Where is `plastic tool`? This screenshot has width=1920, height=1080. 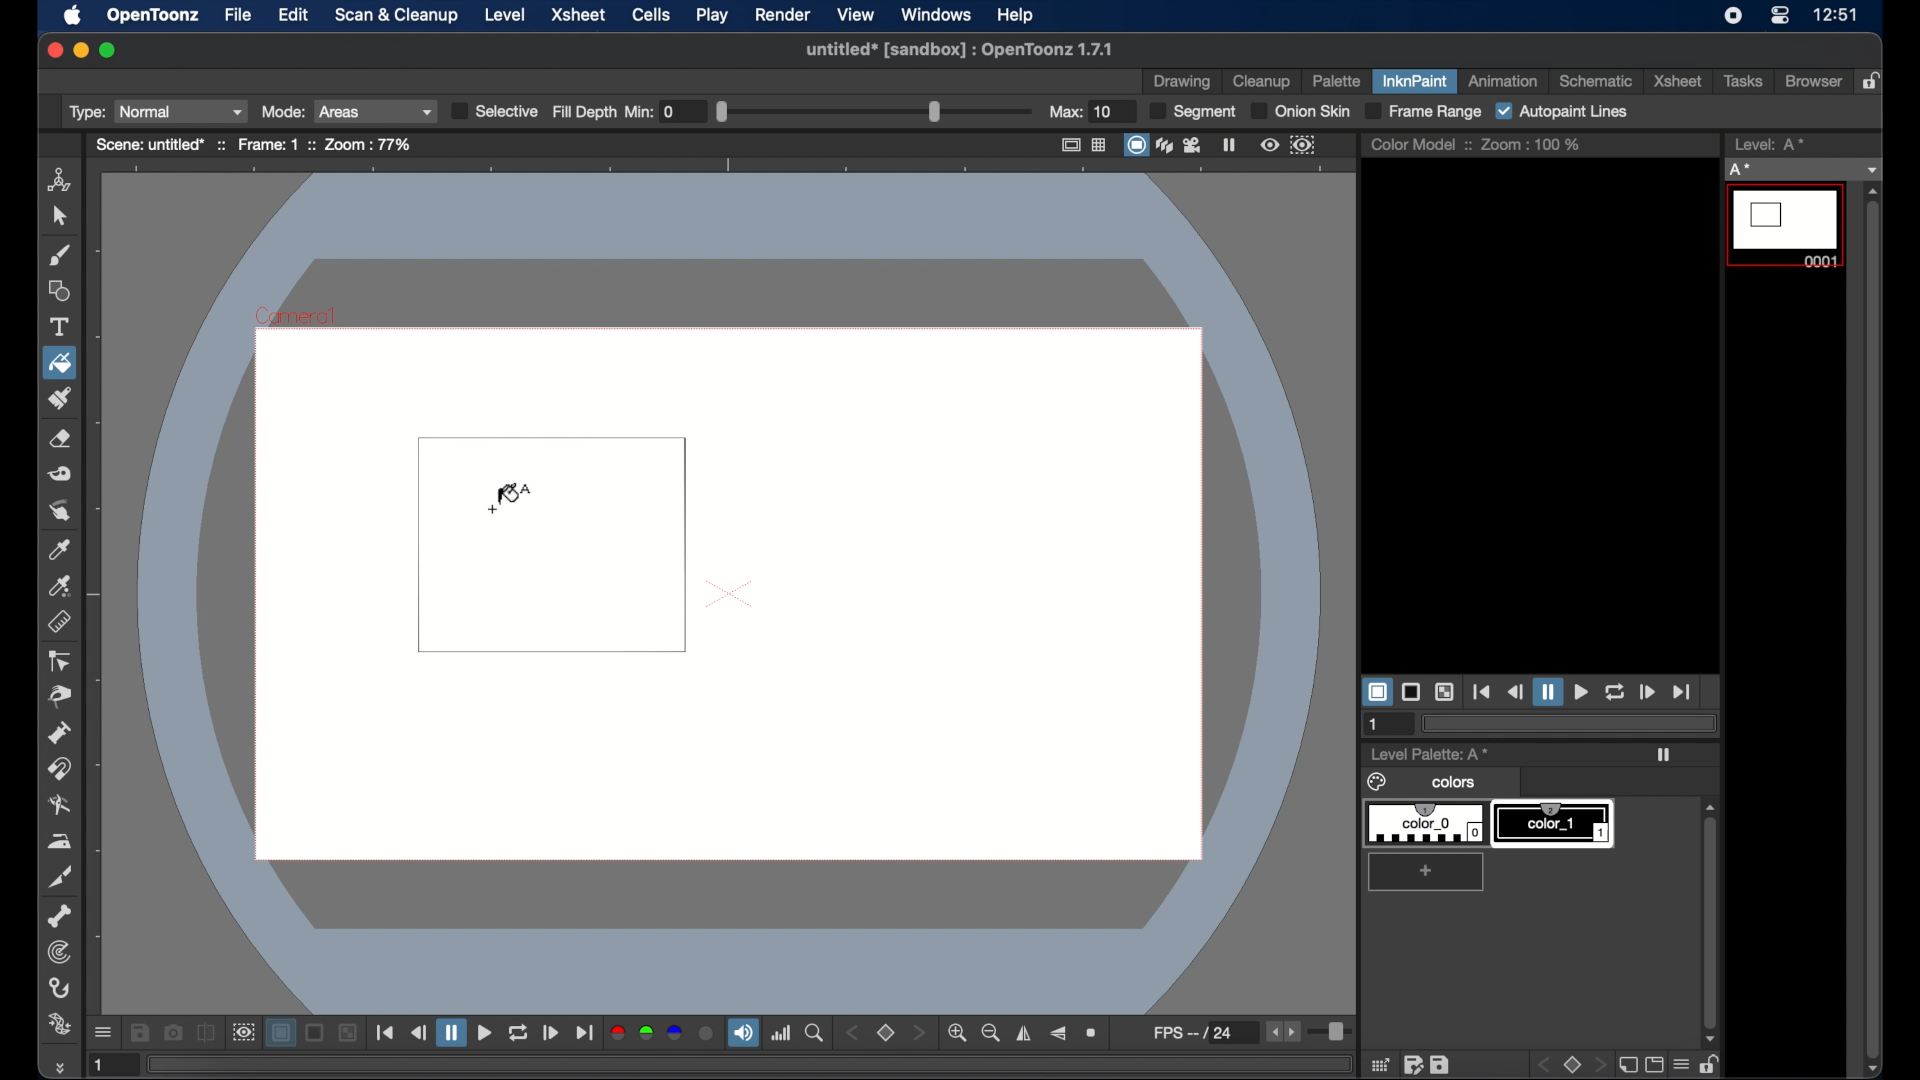 plastic tool is located at coordinates (59, 1025).